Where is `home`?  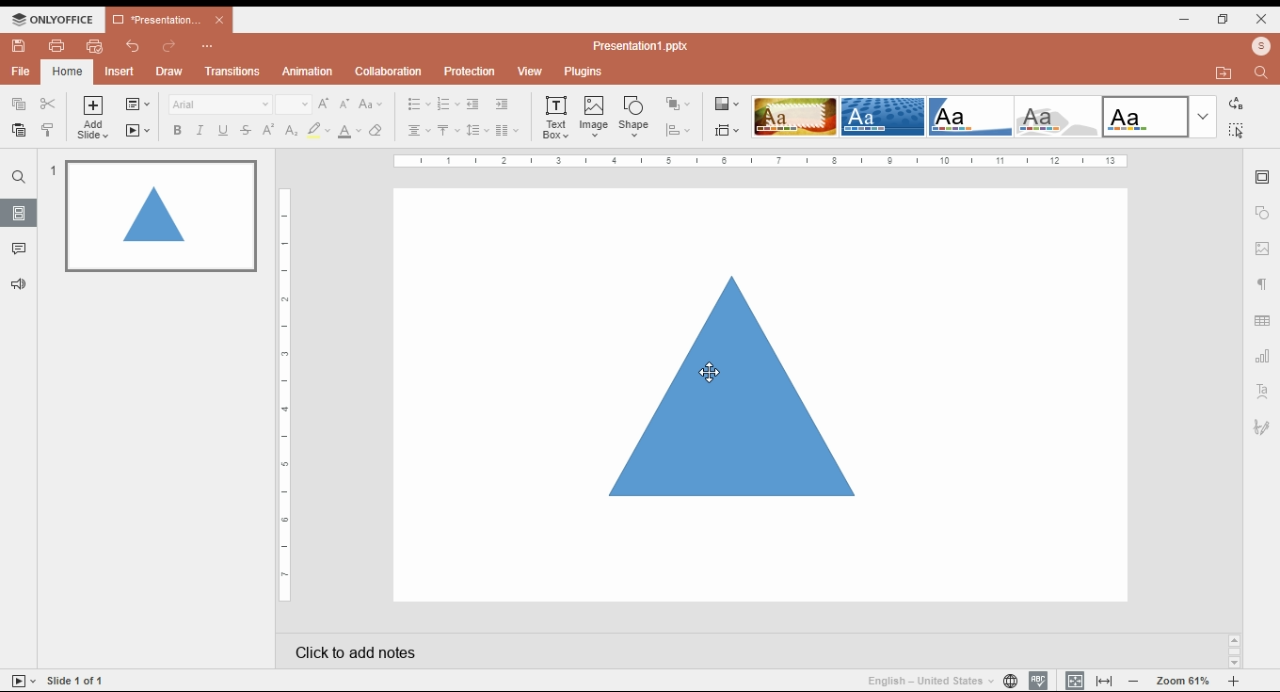
home is located at coordinates (67, 73).